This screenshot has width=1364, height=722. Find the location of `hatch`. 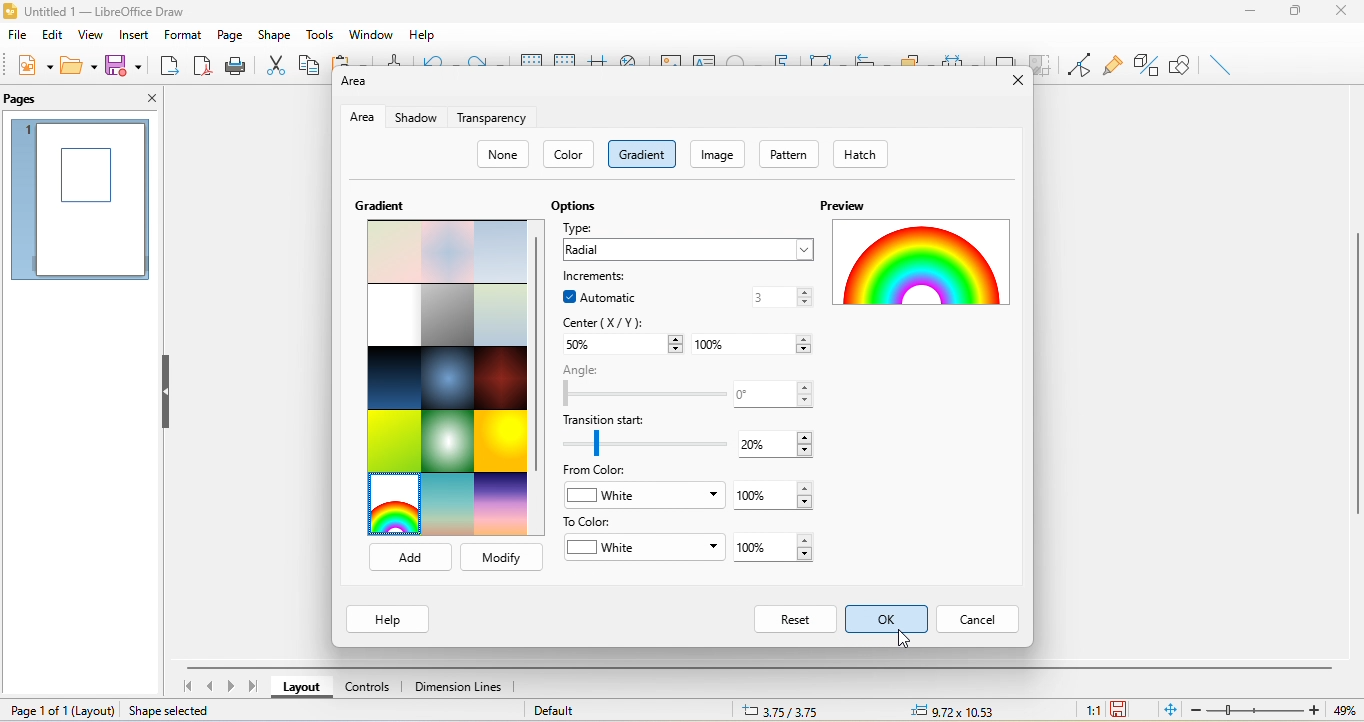

hatch is located at coordinates (862, 154).